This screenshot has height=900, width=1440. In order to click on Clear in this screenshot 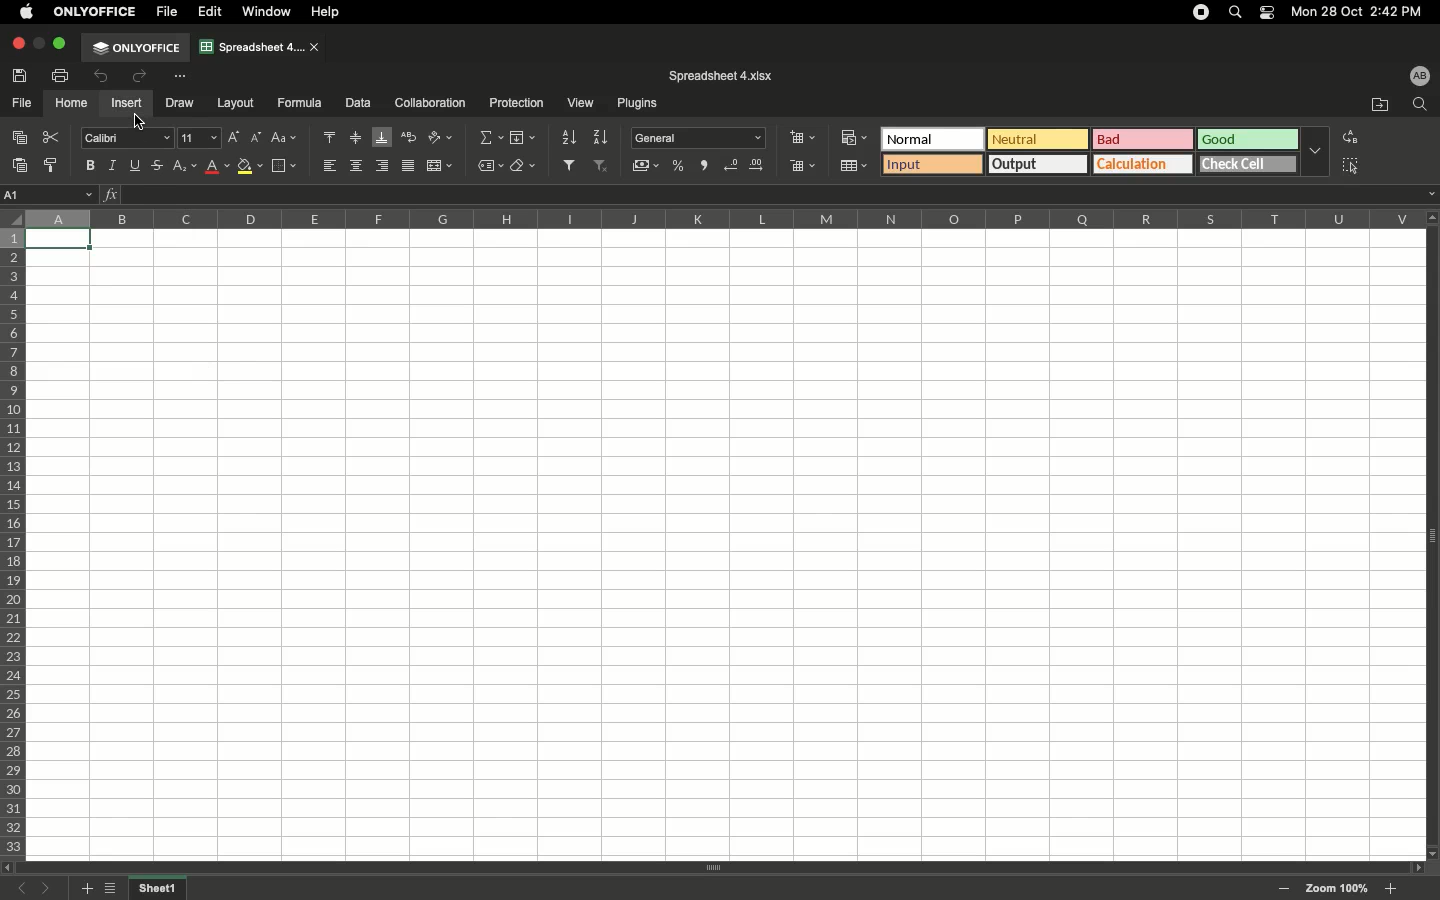, I will do `click(524, 167)`.